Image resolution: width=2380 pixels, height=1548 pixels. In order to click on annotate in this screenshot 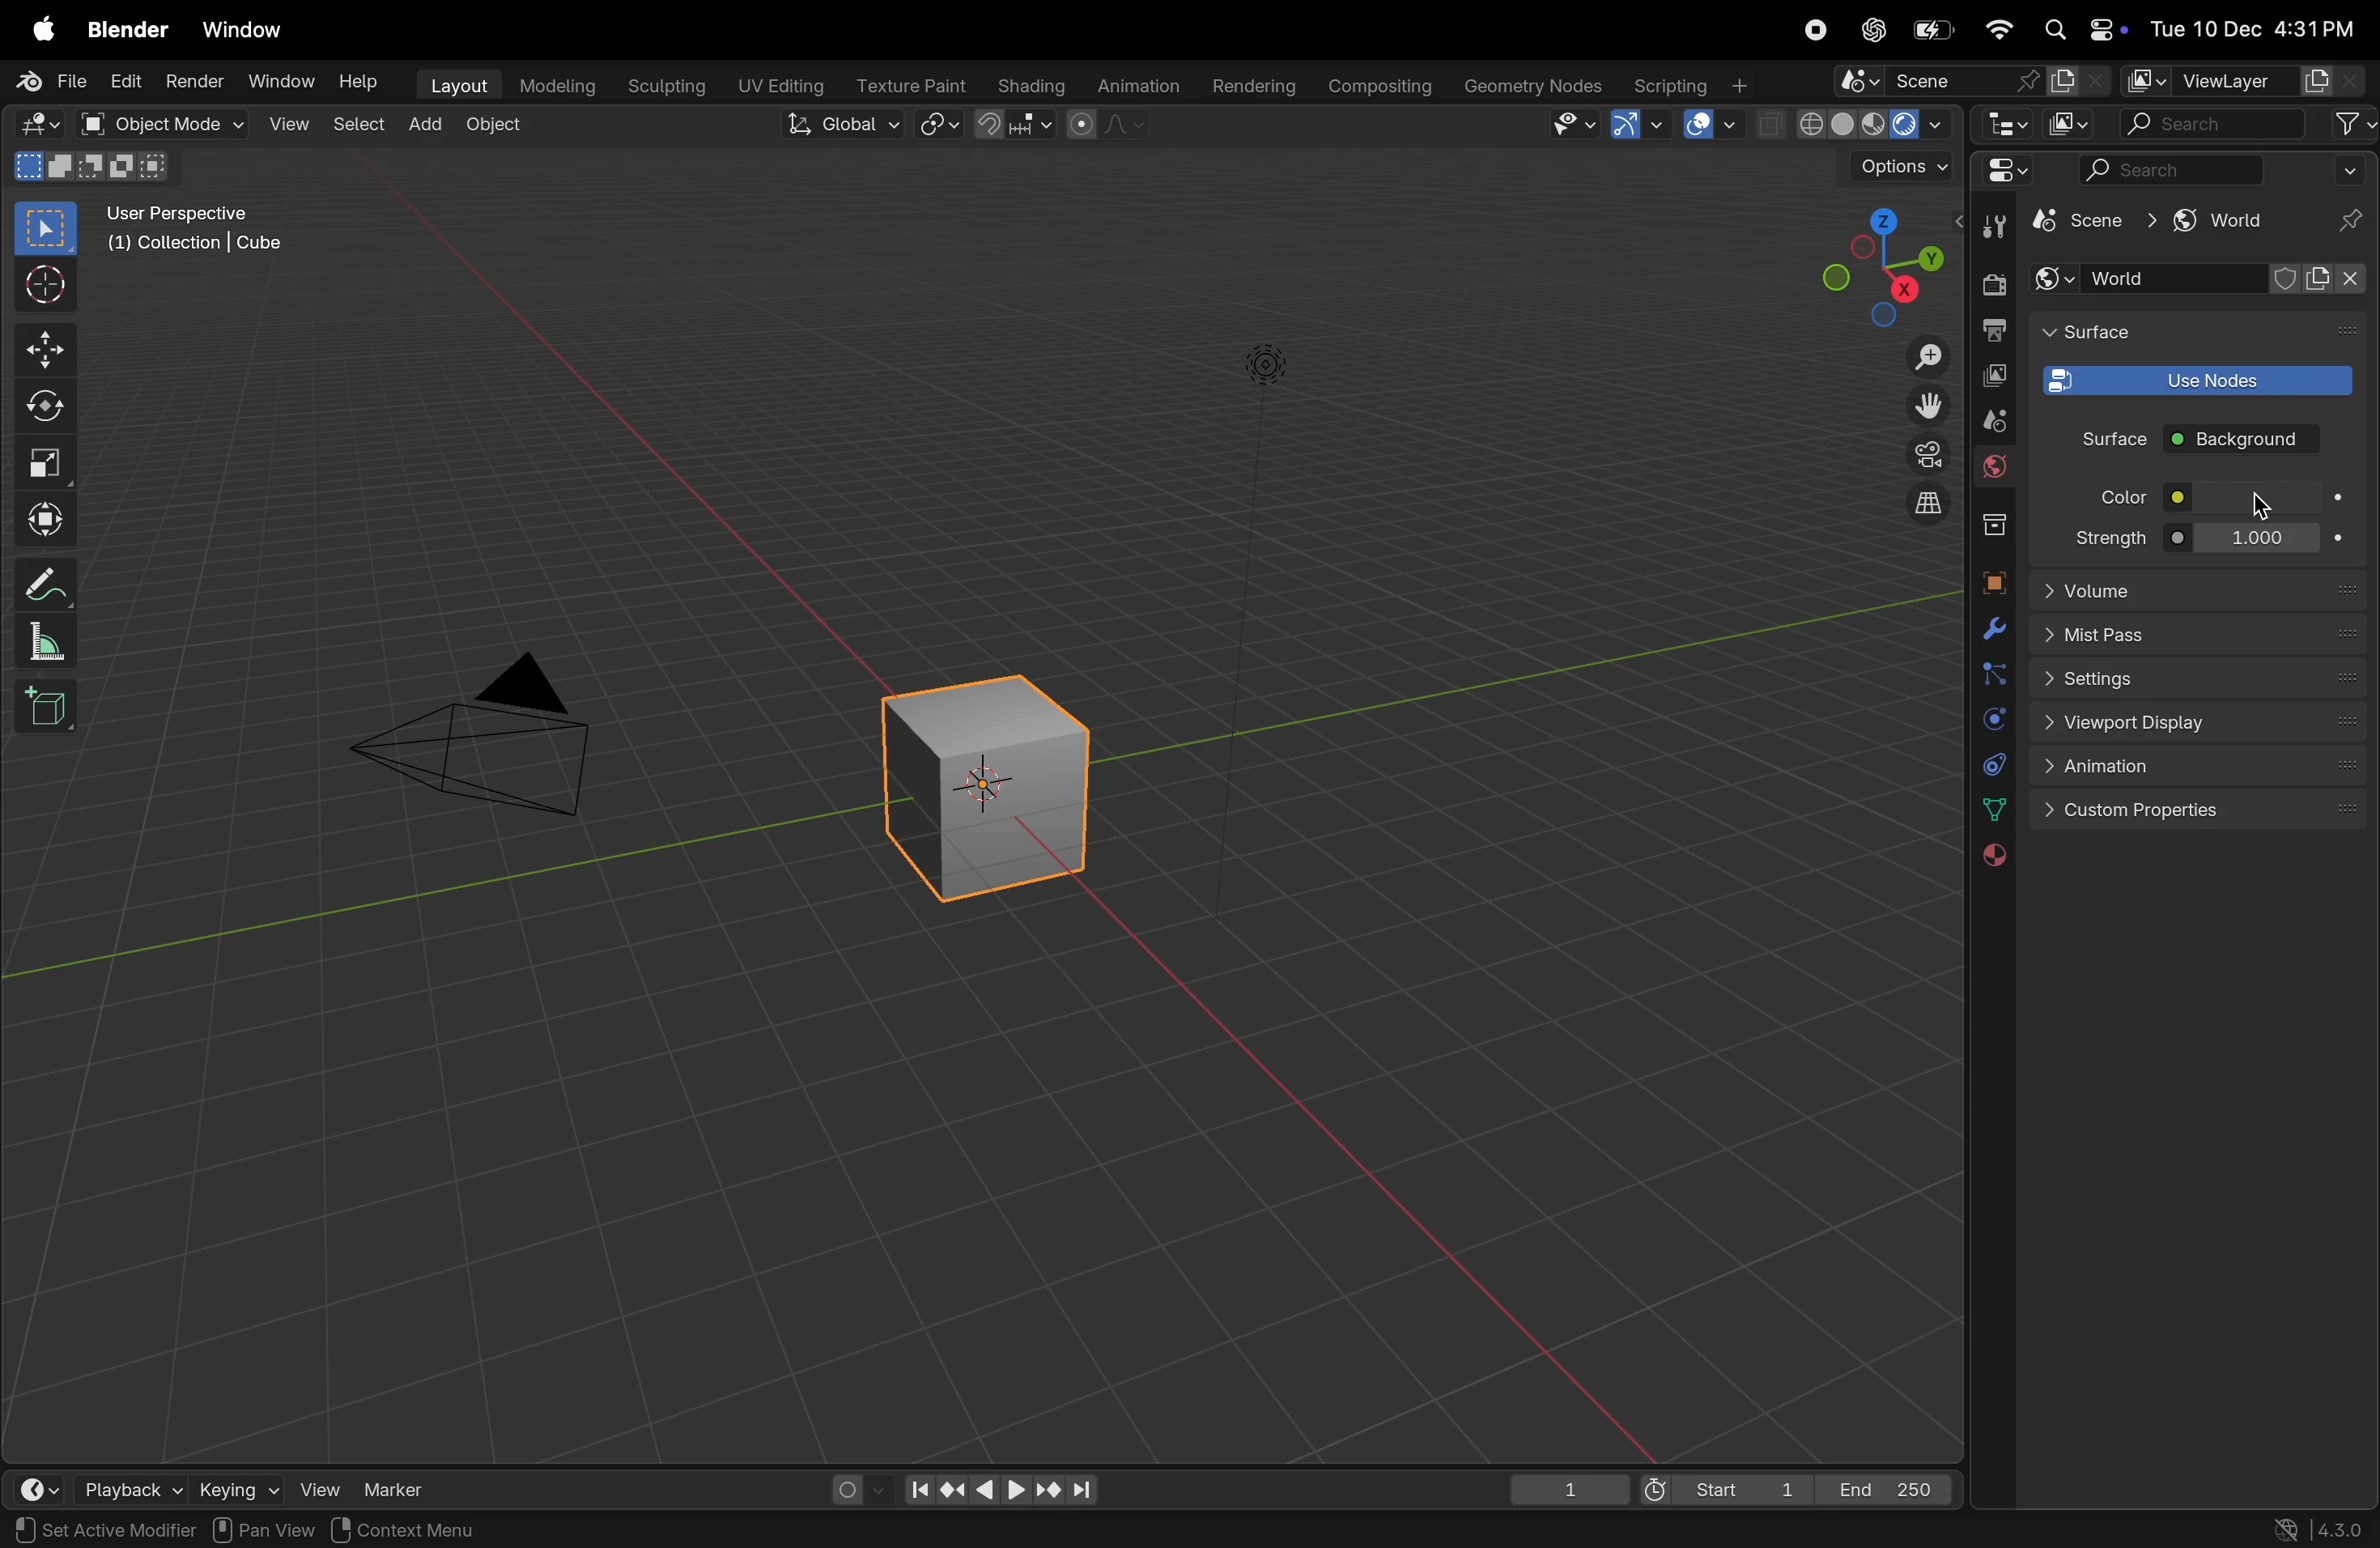, I will do `click(51, 580)`.